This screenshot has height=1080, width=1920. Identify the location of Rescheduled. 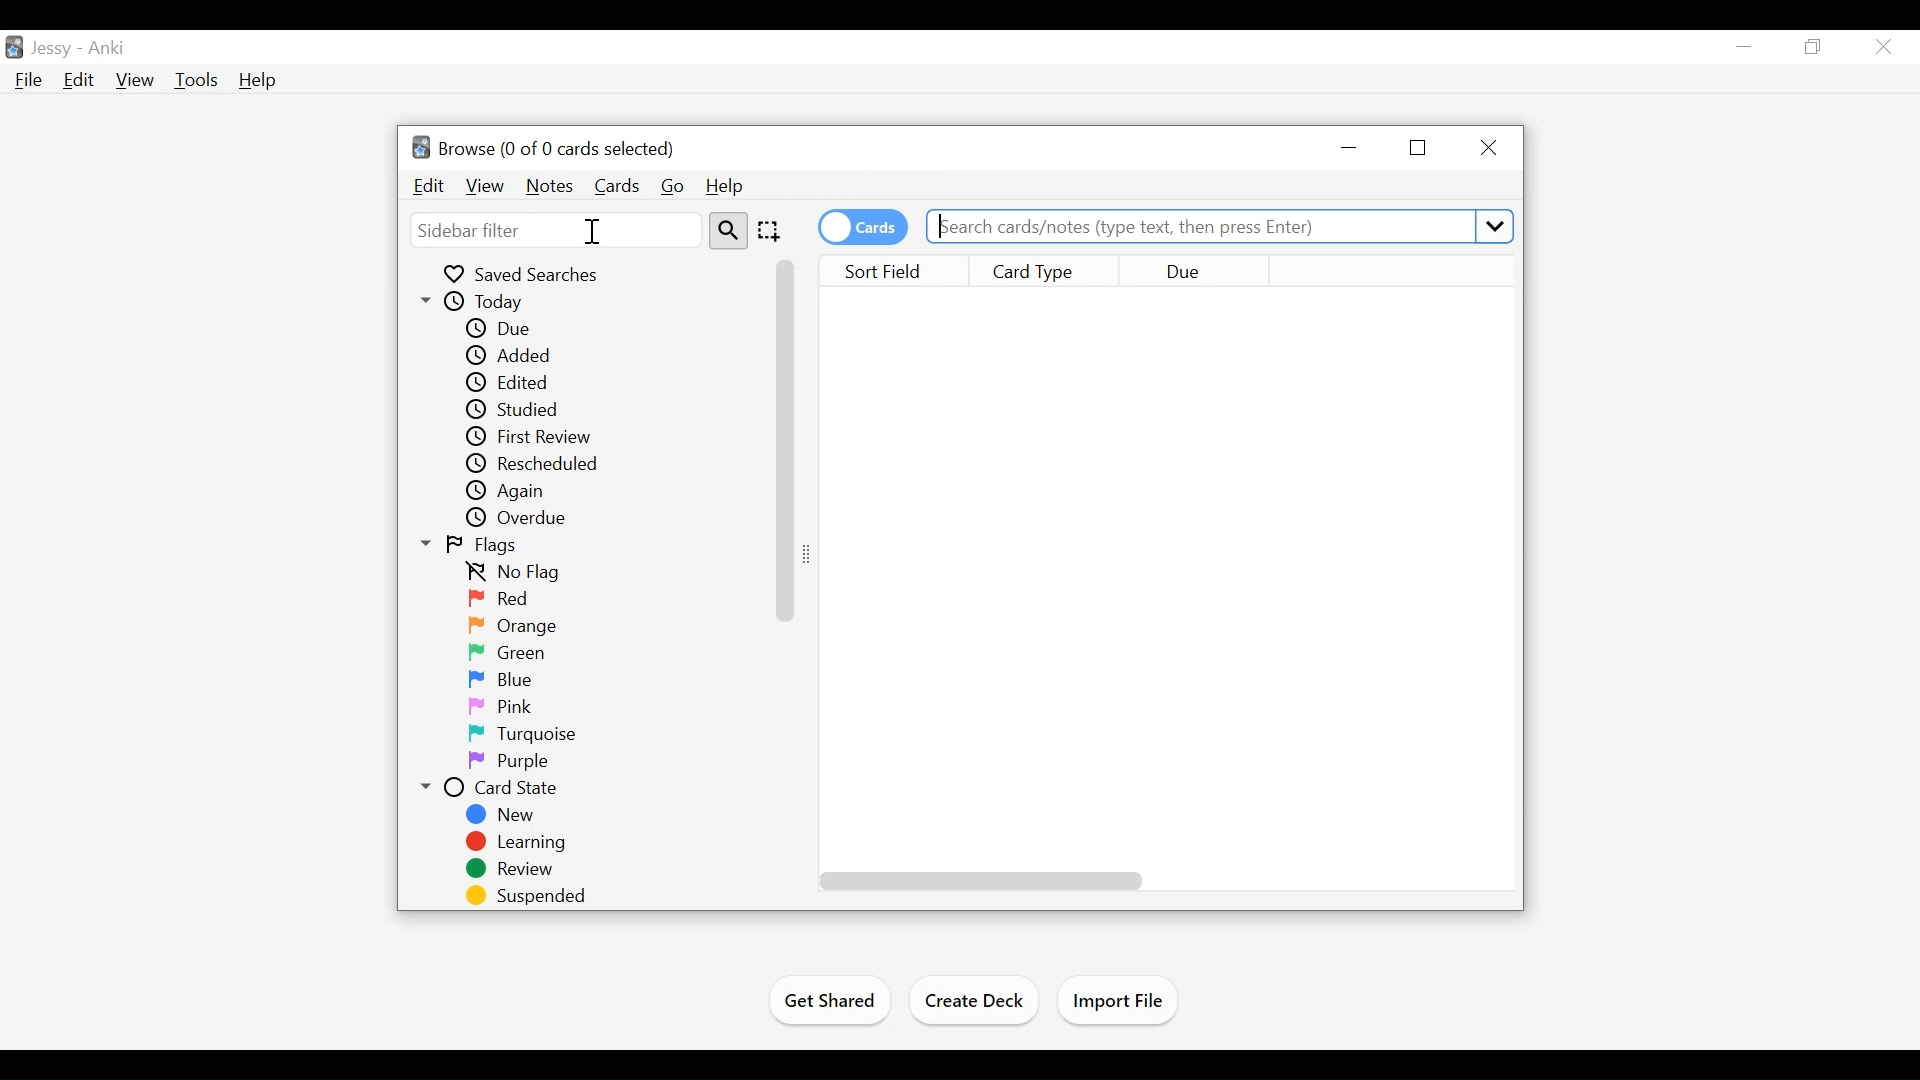
(530, 465).